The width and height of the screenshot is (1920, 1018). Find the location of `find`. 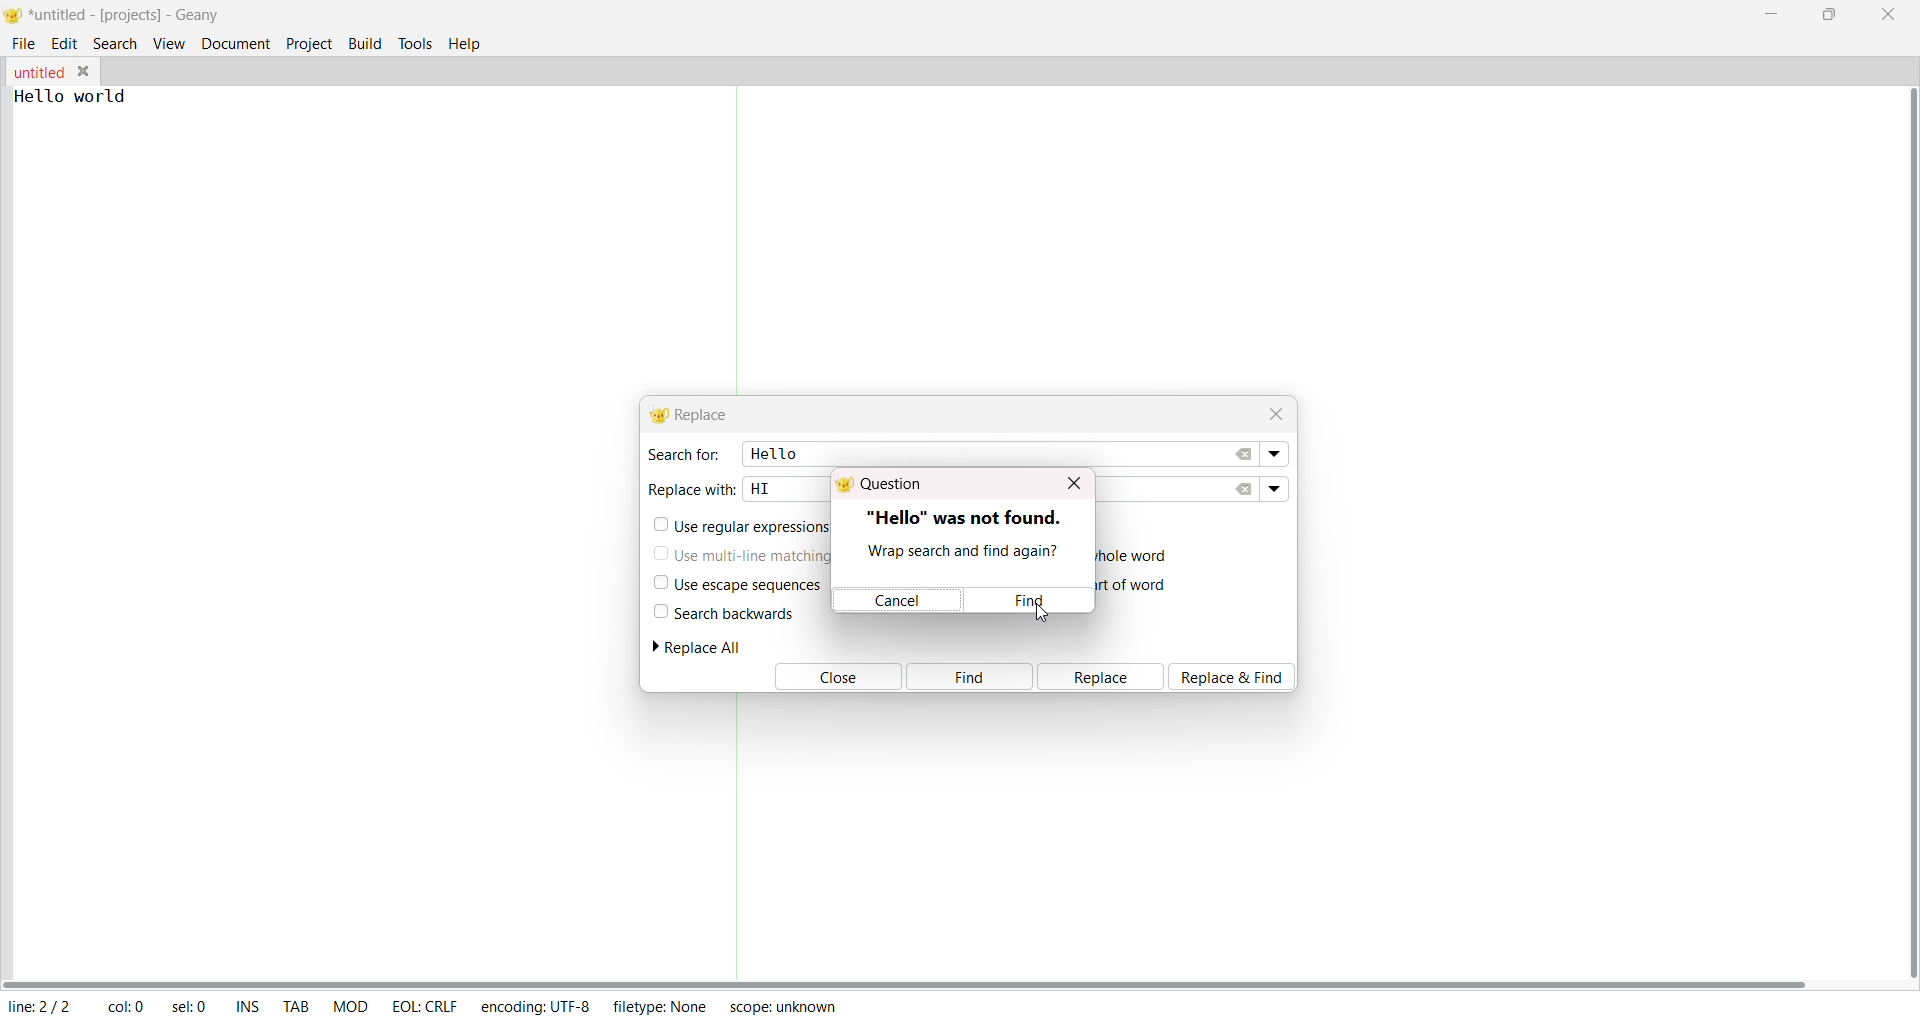

find is located at coordinates (969, 677).